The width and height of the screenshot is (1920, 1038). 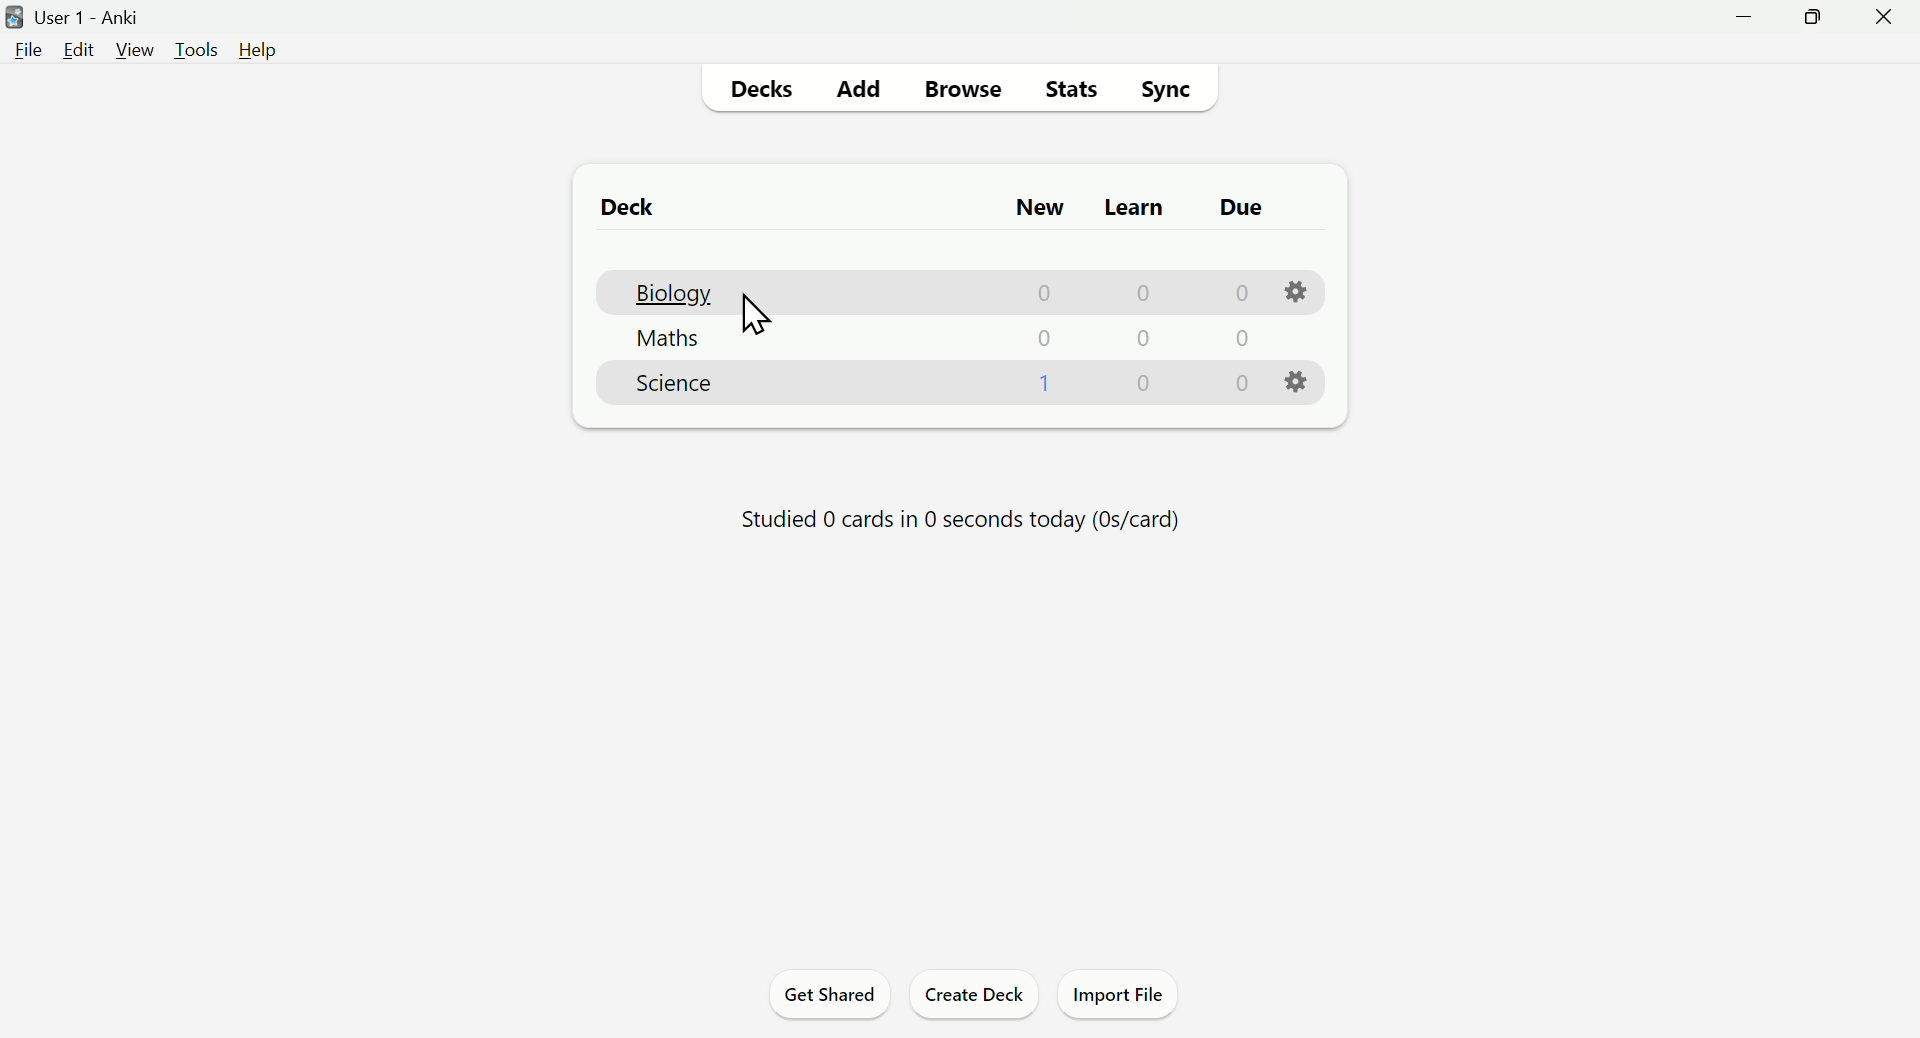 I want to click on Create Deck, so click(x=973, y=999).